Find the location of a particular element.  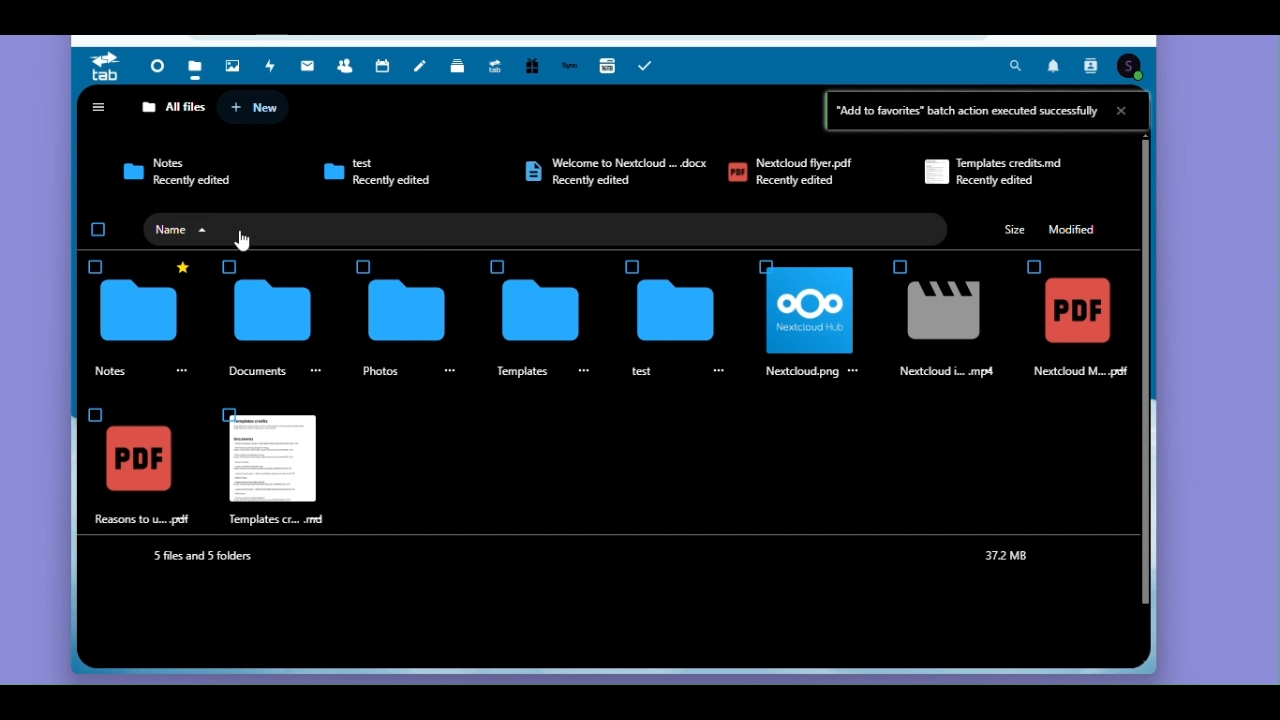

Check Box is located at coordinates (233, 268).